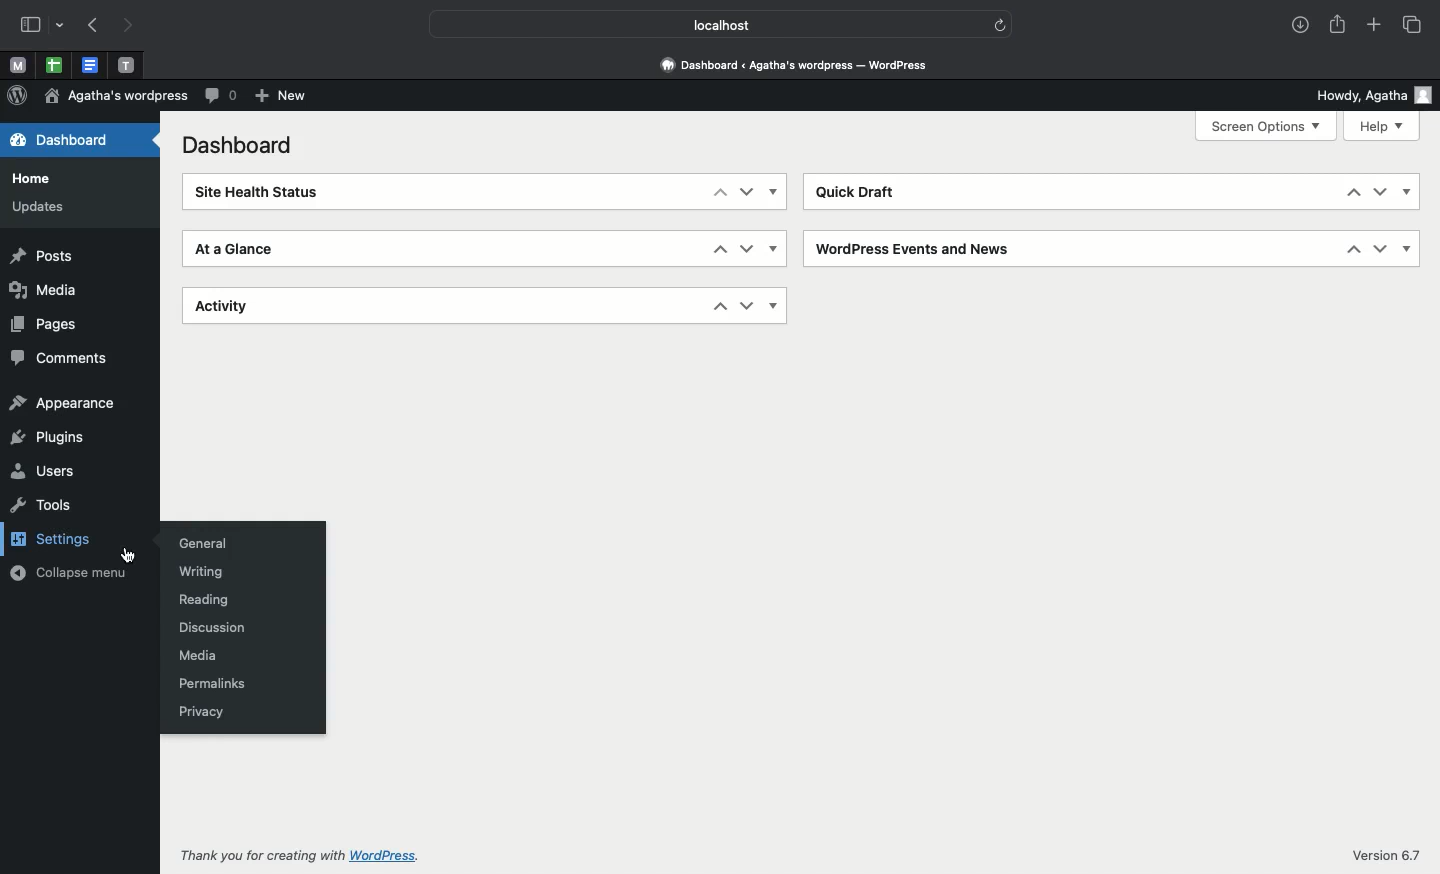  I want to click on Thank you for creating with Wordpress, so click(303, 855).